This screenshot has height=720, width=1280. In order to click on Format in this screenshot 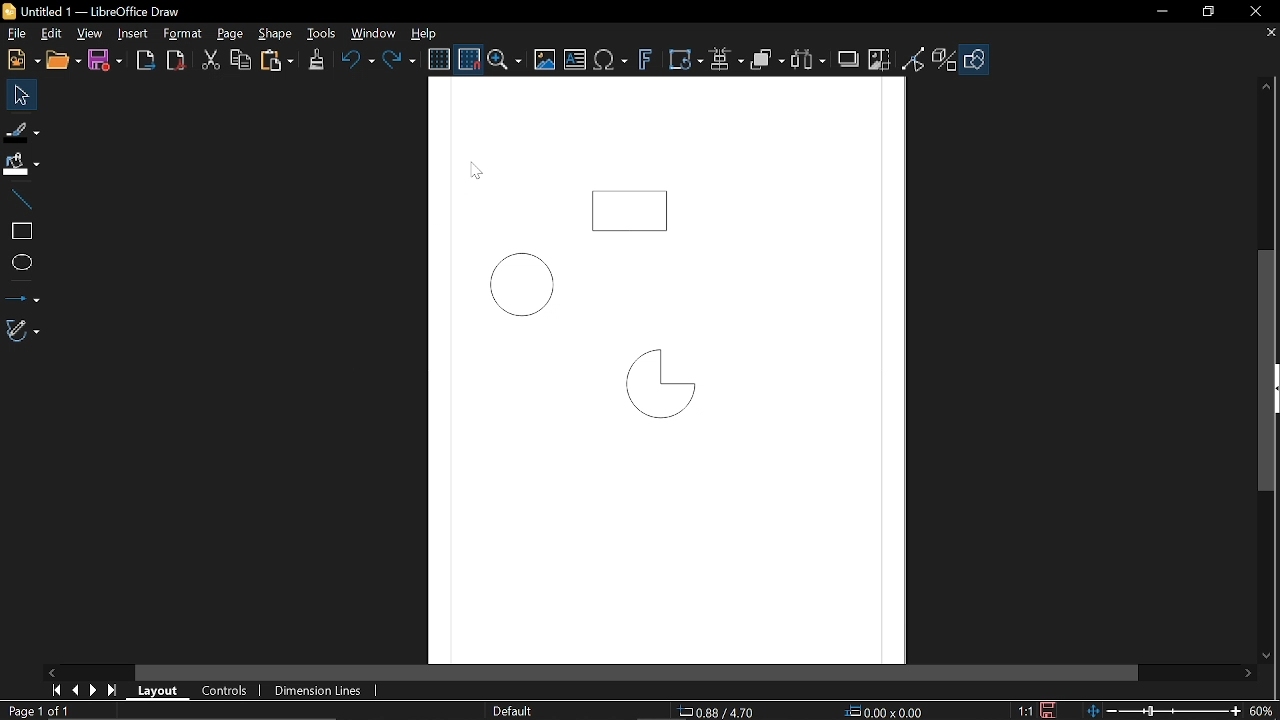, I will do `click(181, 34)`.